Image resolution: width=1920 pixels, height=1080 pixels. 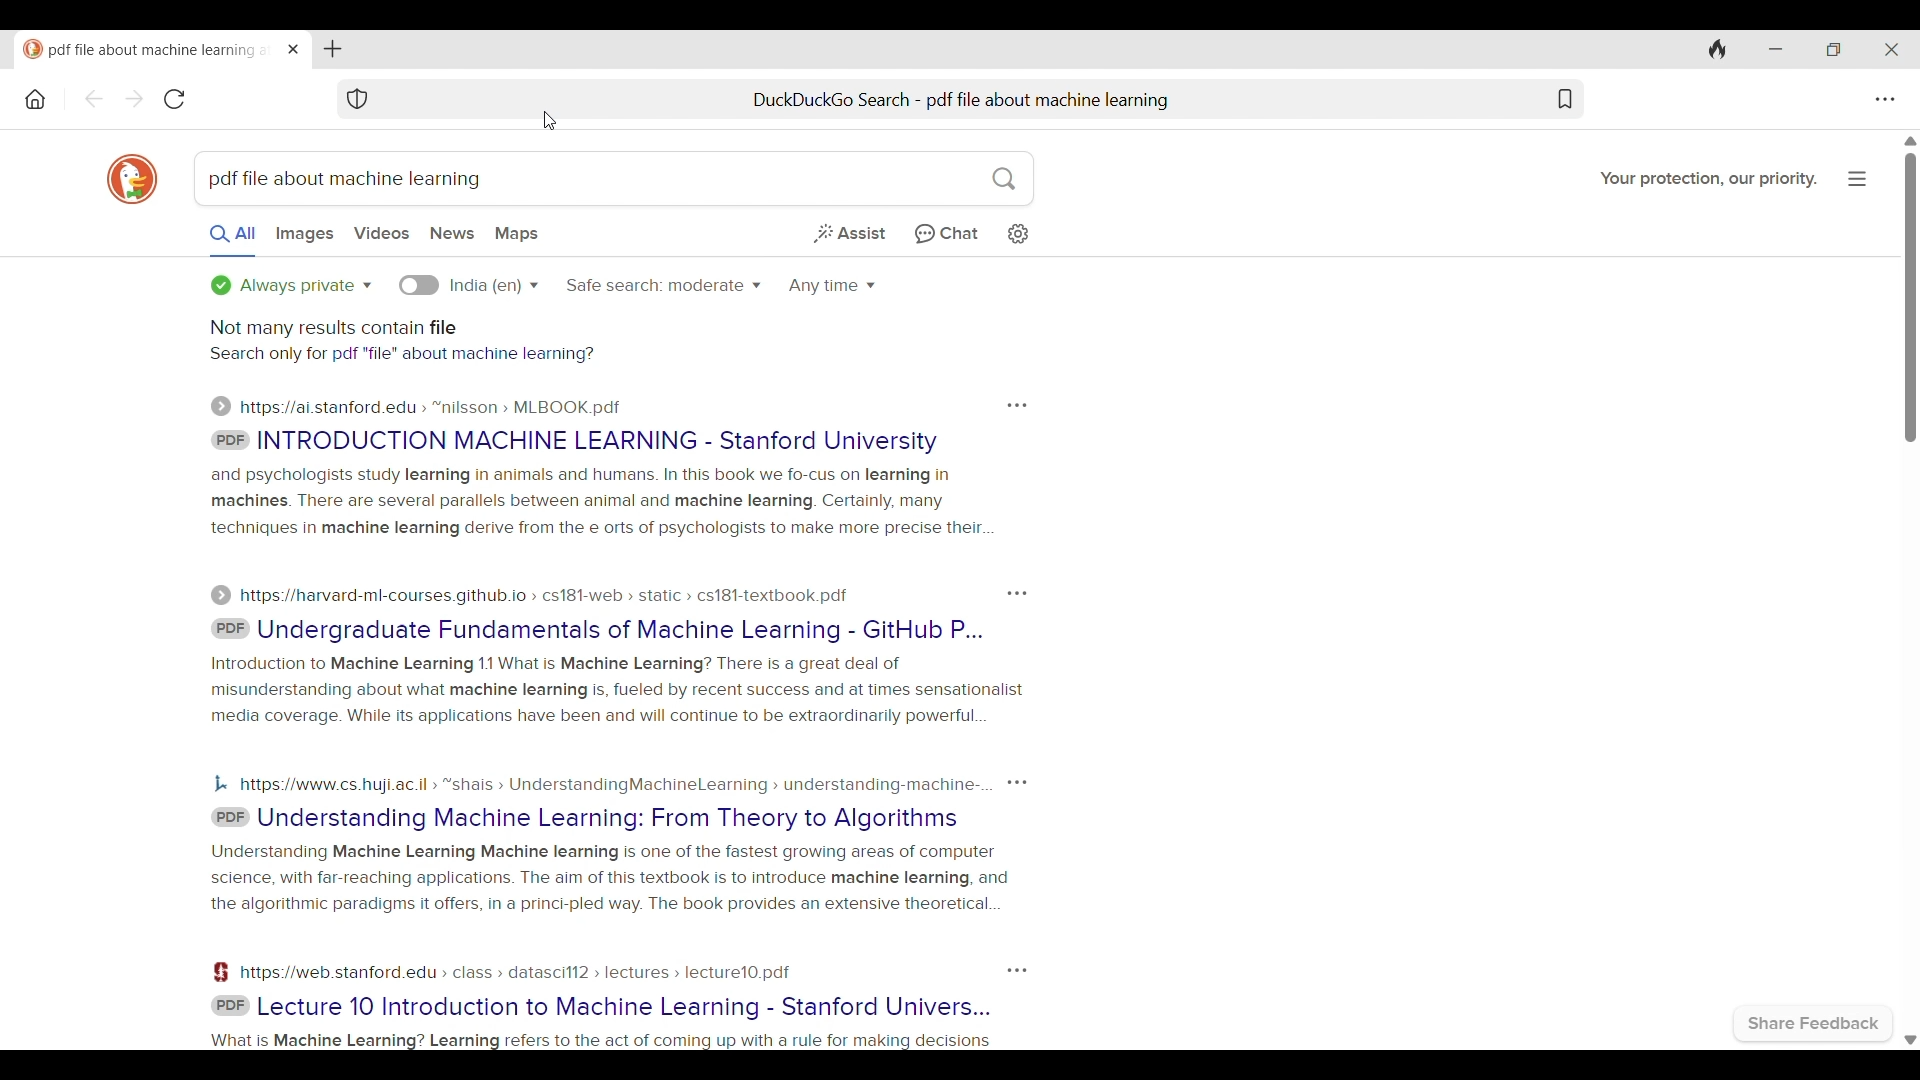 I want to click on https://harvard-ml-courses.github.io » cs181-web > static » cs181-textbook. pdf, so click(x=545, y=595).